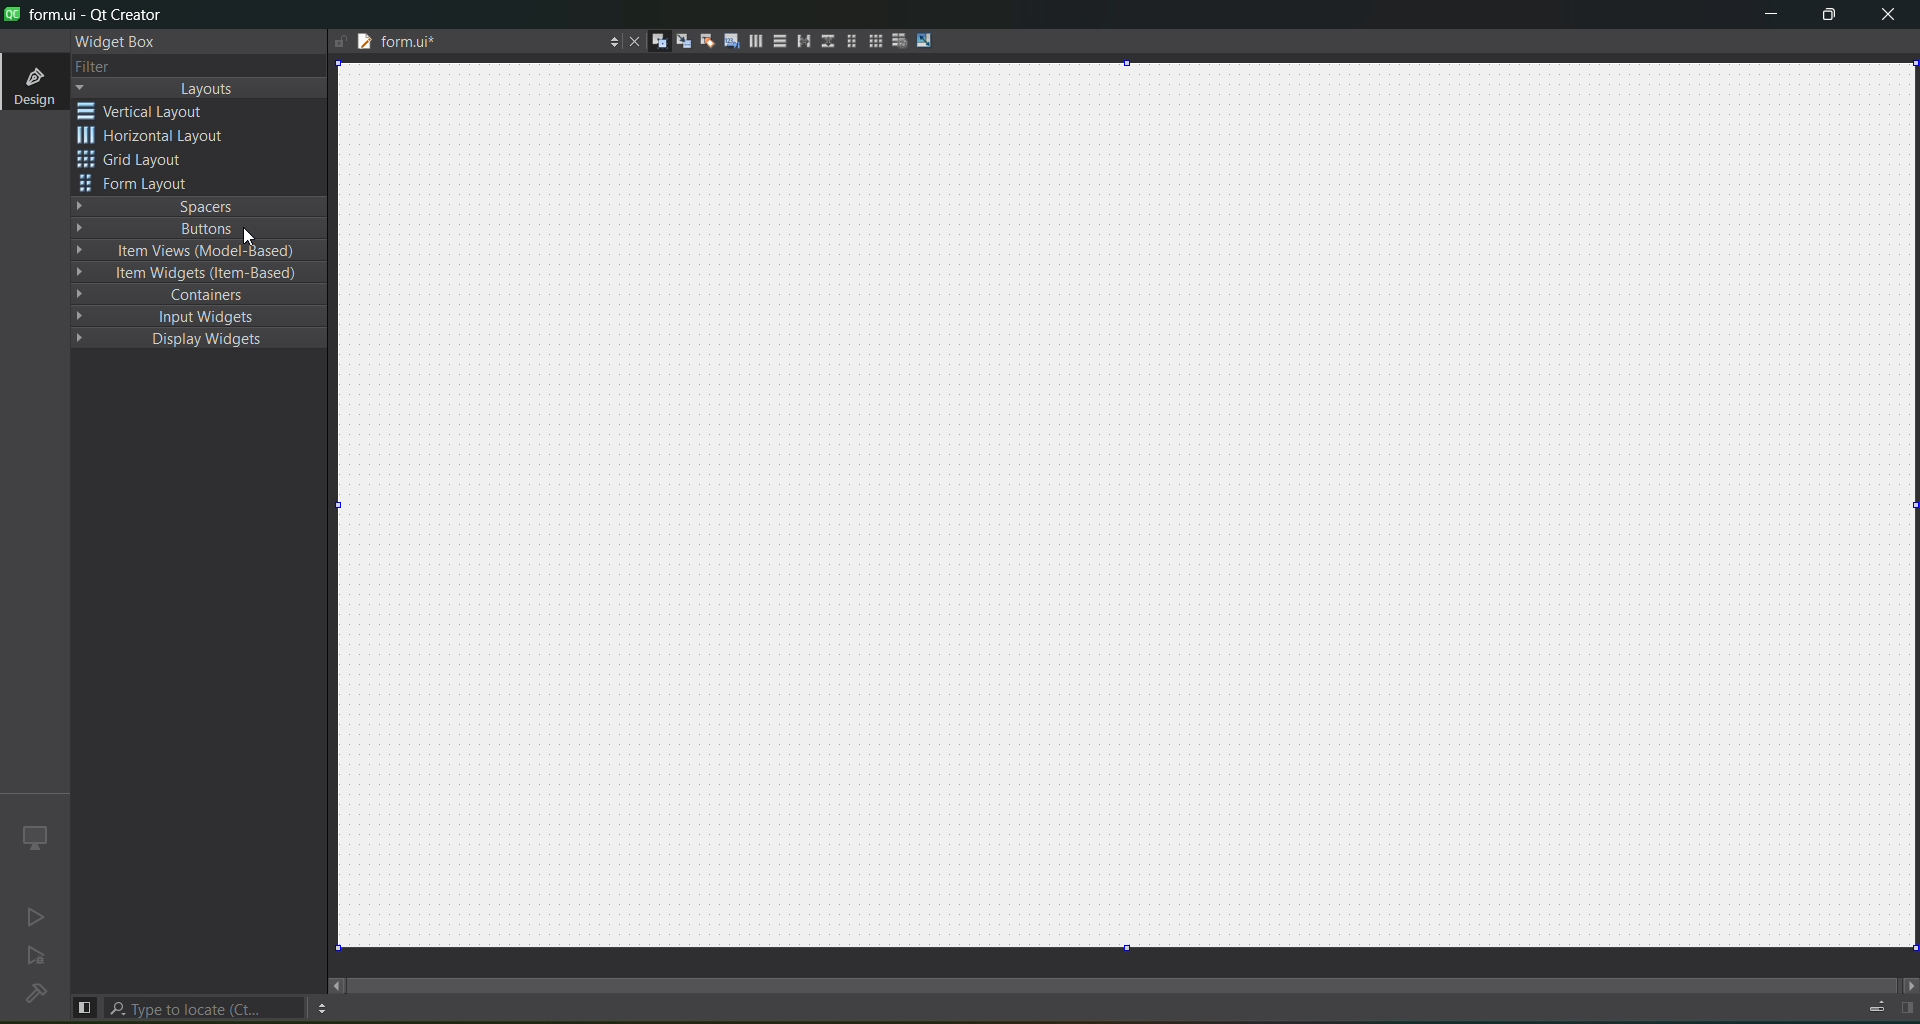  I want to click on horizontal layout, so click(157, 138).